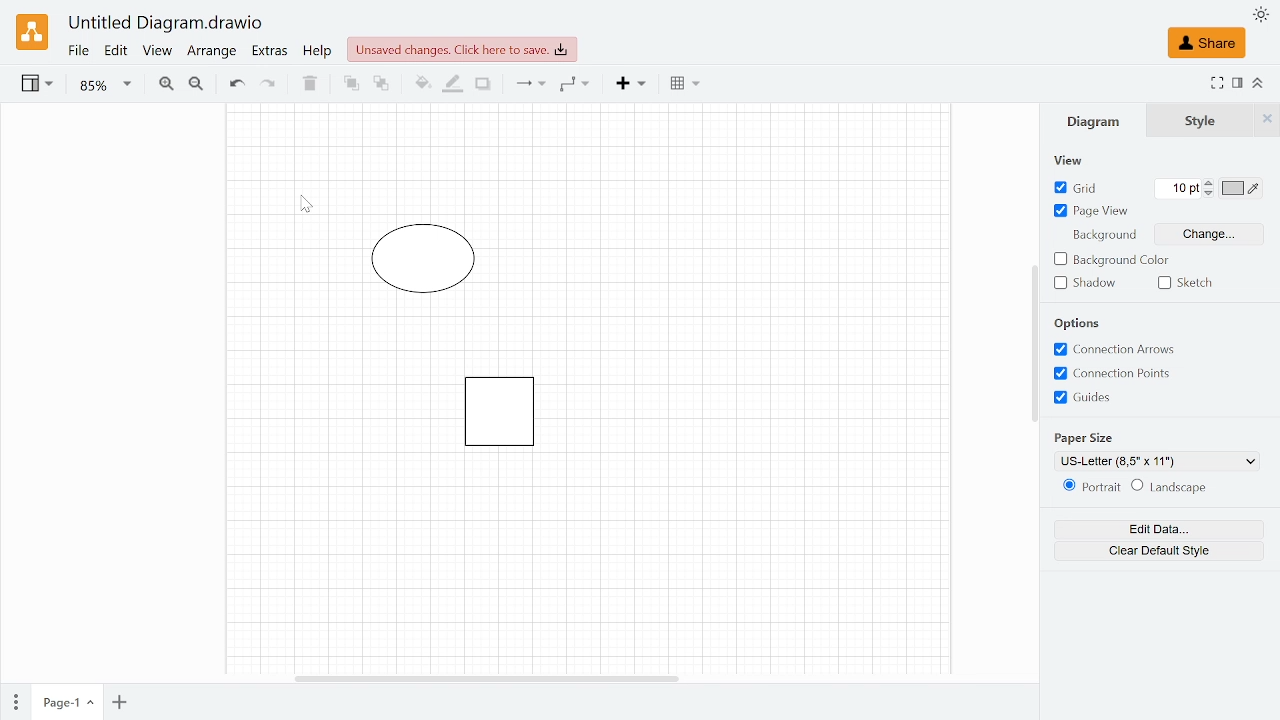 Image resolution: width=1280 pixels, height=720 pixels. I want to click on To back, so click(381, 84).